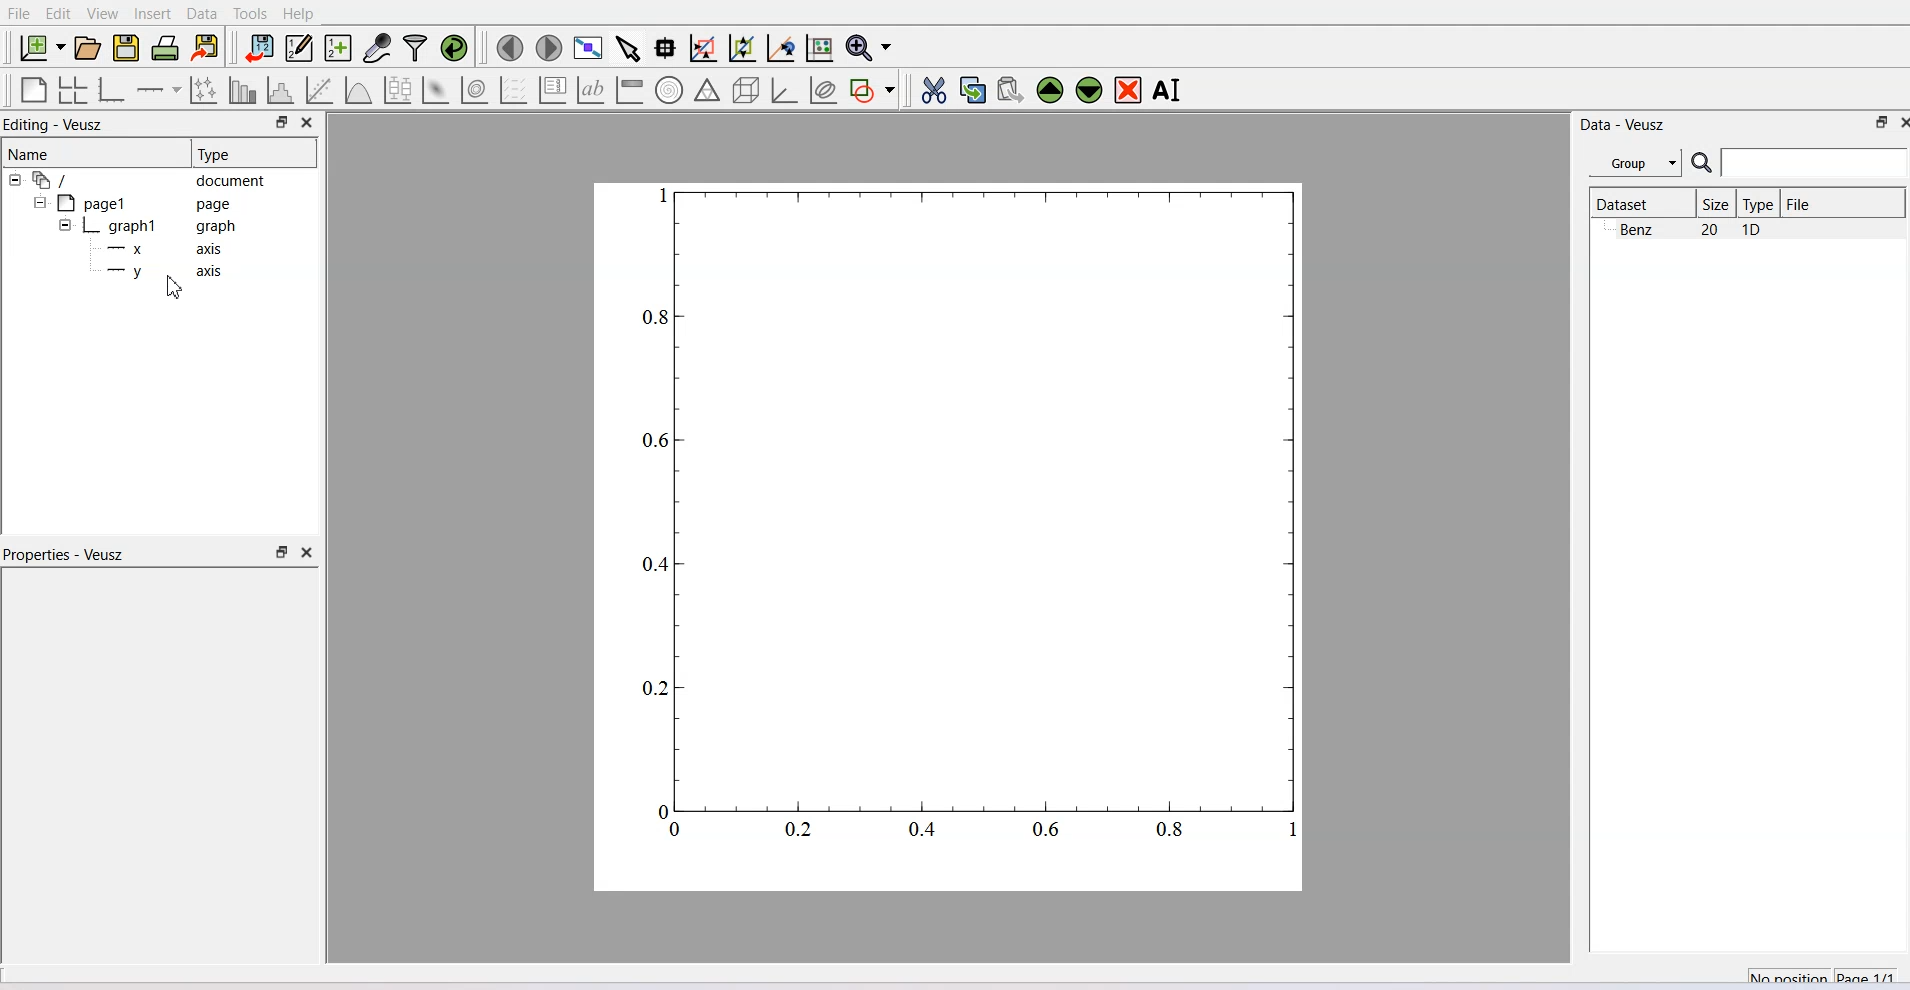  What do you see at coordinates (1168, 90) in the screenshot?
I see `Rename the selected widget` at bounding box center [1168, 90].